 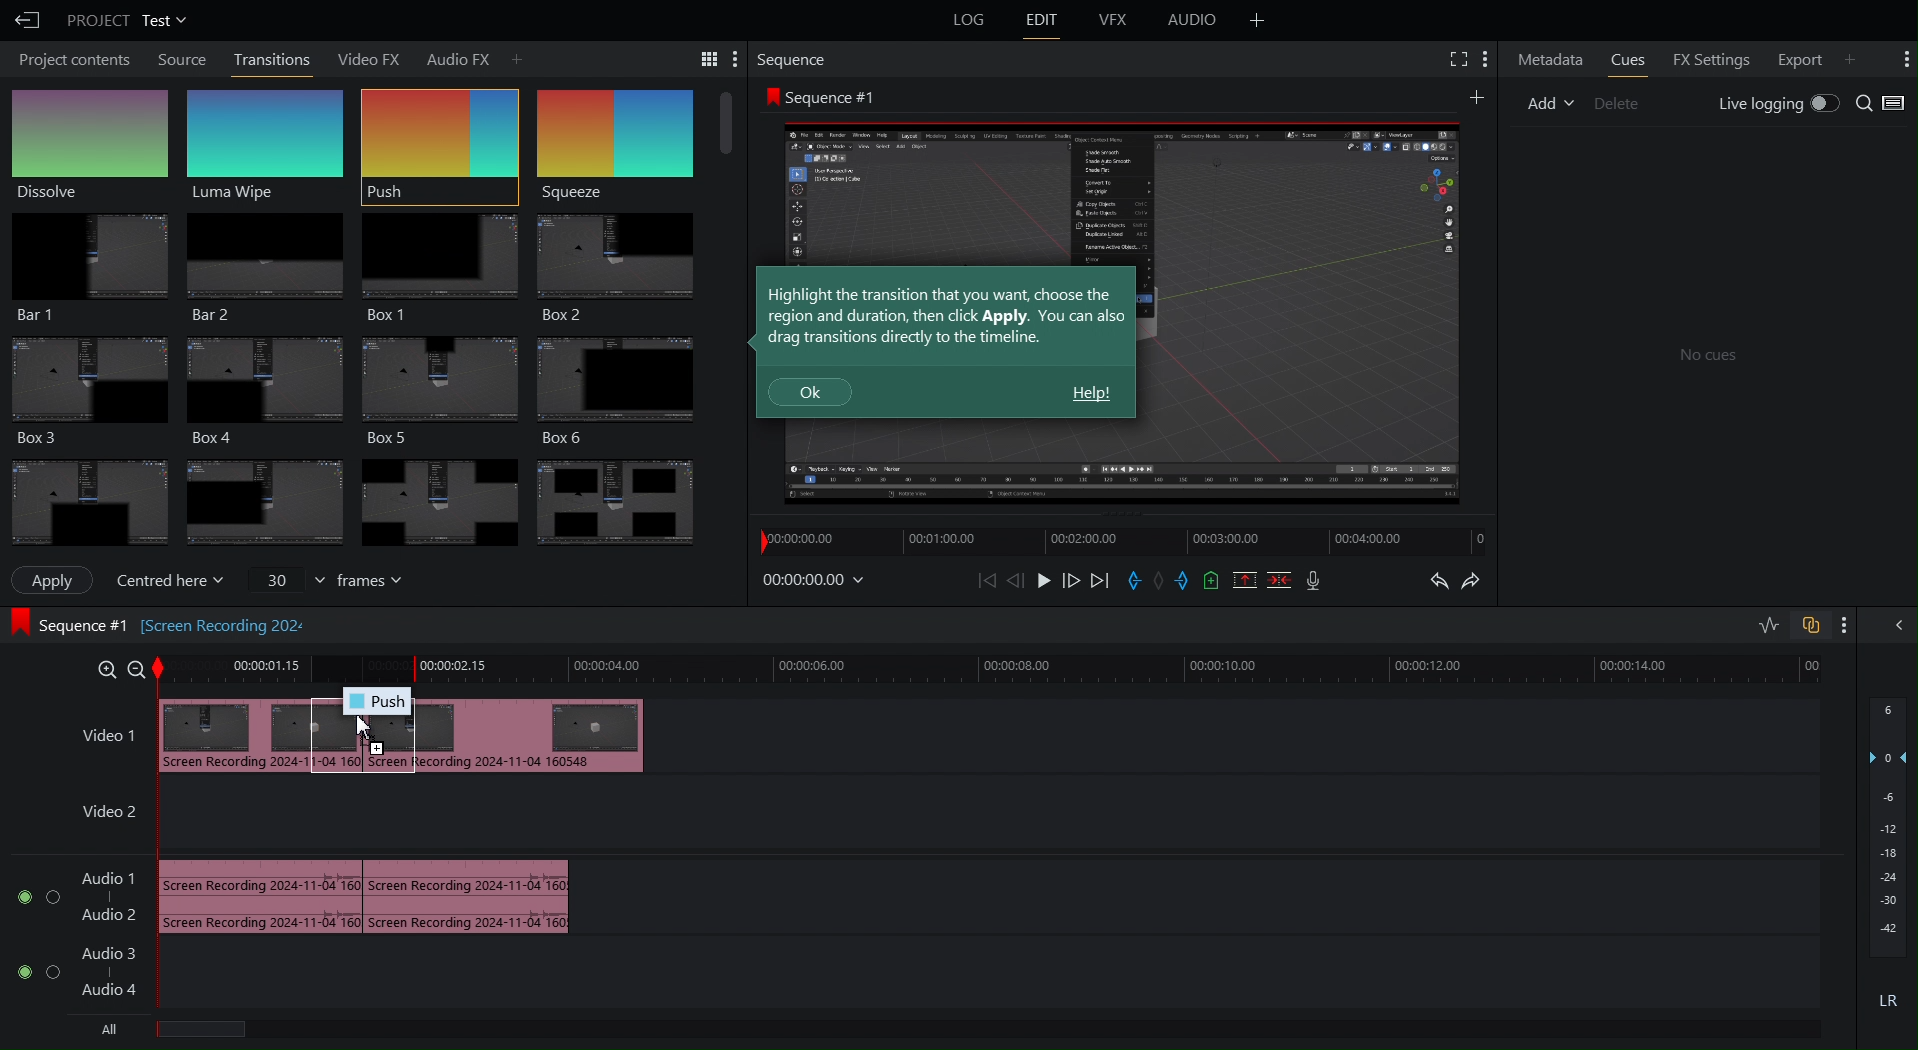 I want to click on Apply, so click(x=54, y=579).